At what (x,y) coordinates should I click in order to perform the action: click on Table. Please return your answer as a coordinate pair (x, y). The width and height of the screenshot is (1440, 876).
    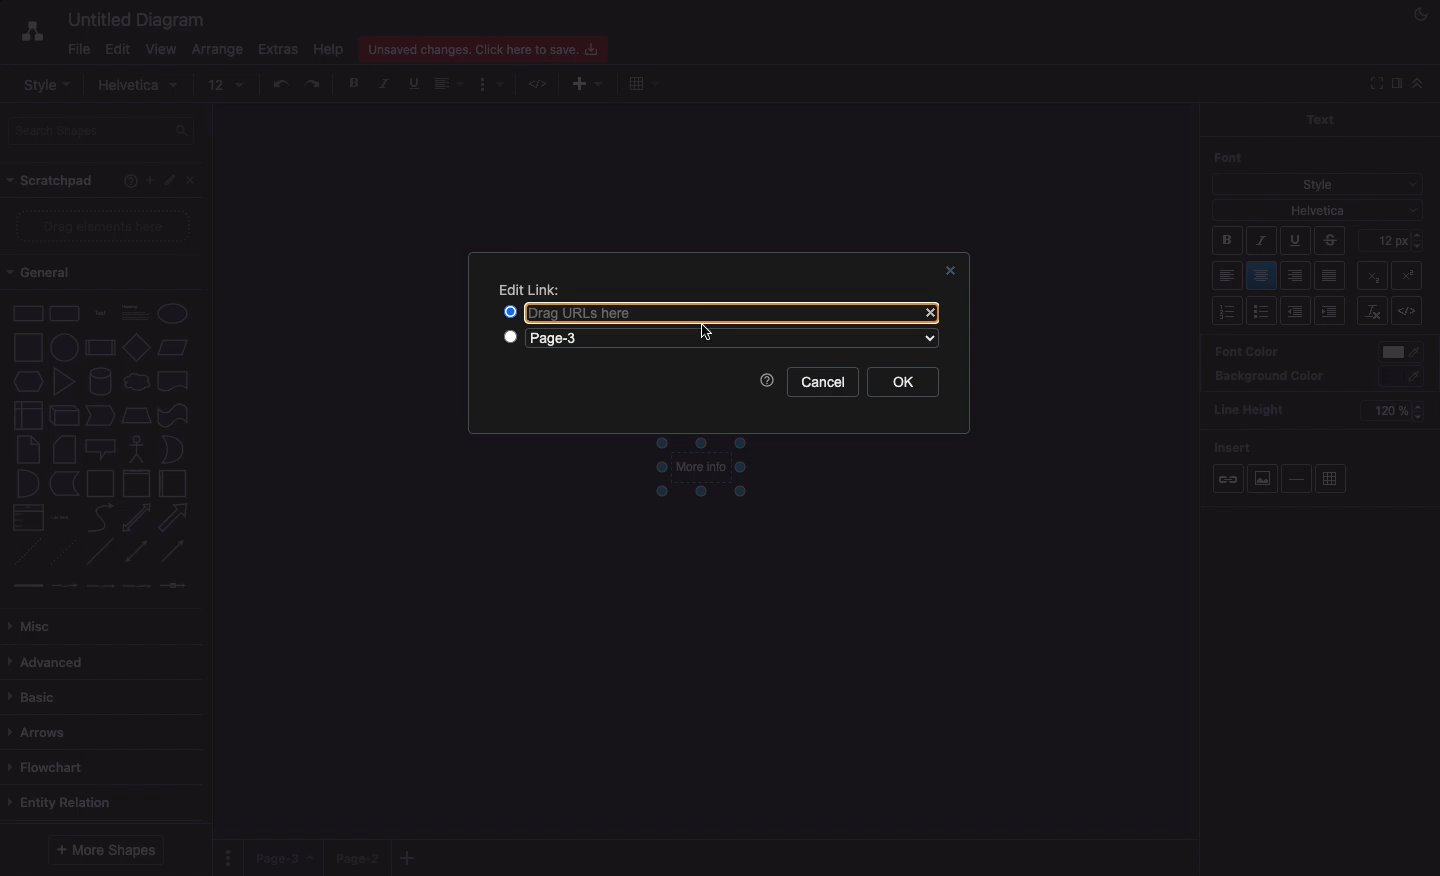
    Looking at the image, I should click on (1331, 480).